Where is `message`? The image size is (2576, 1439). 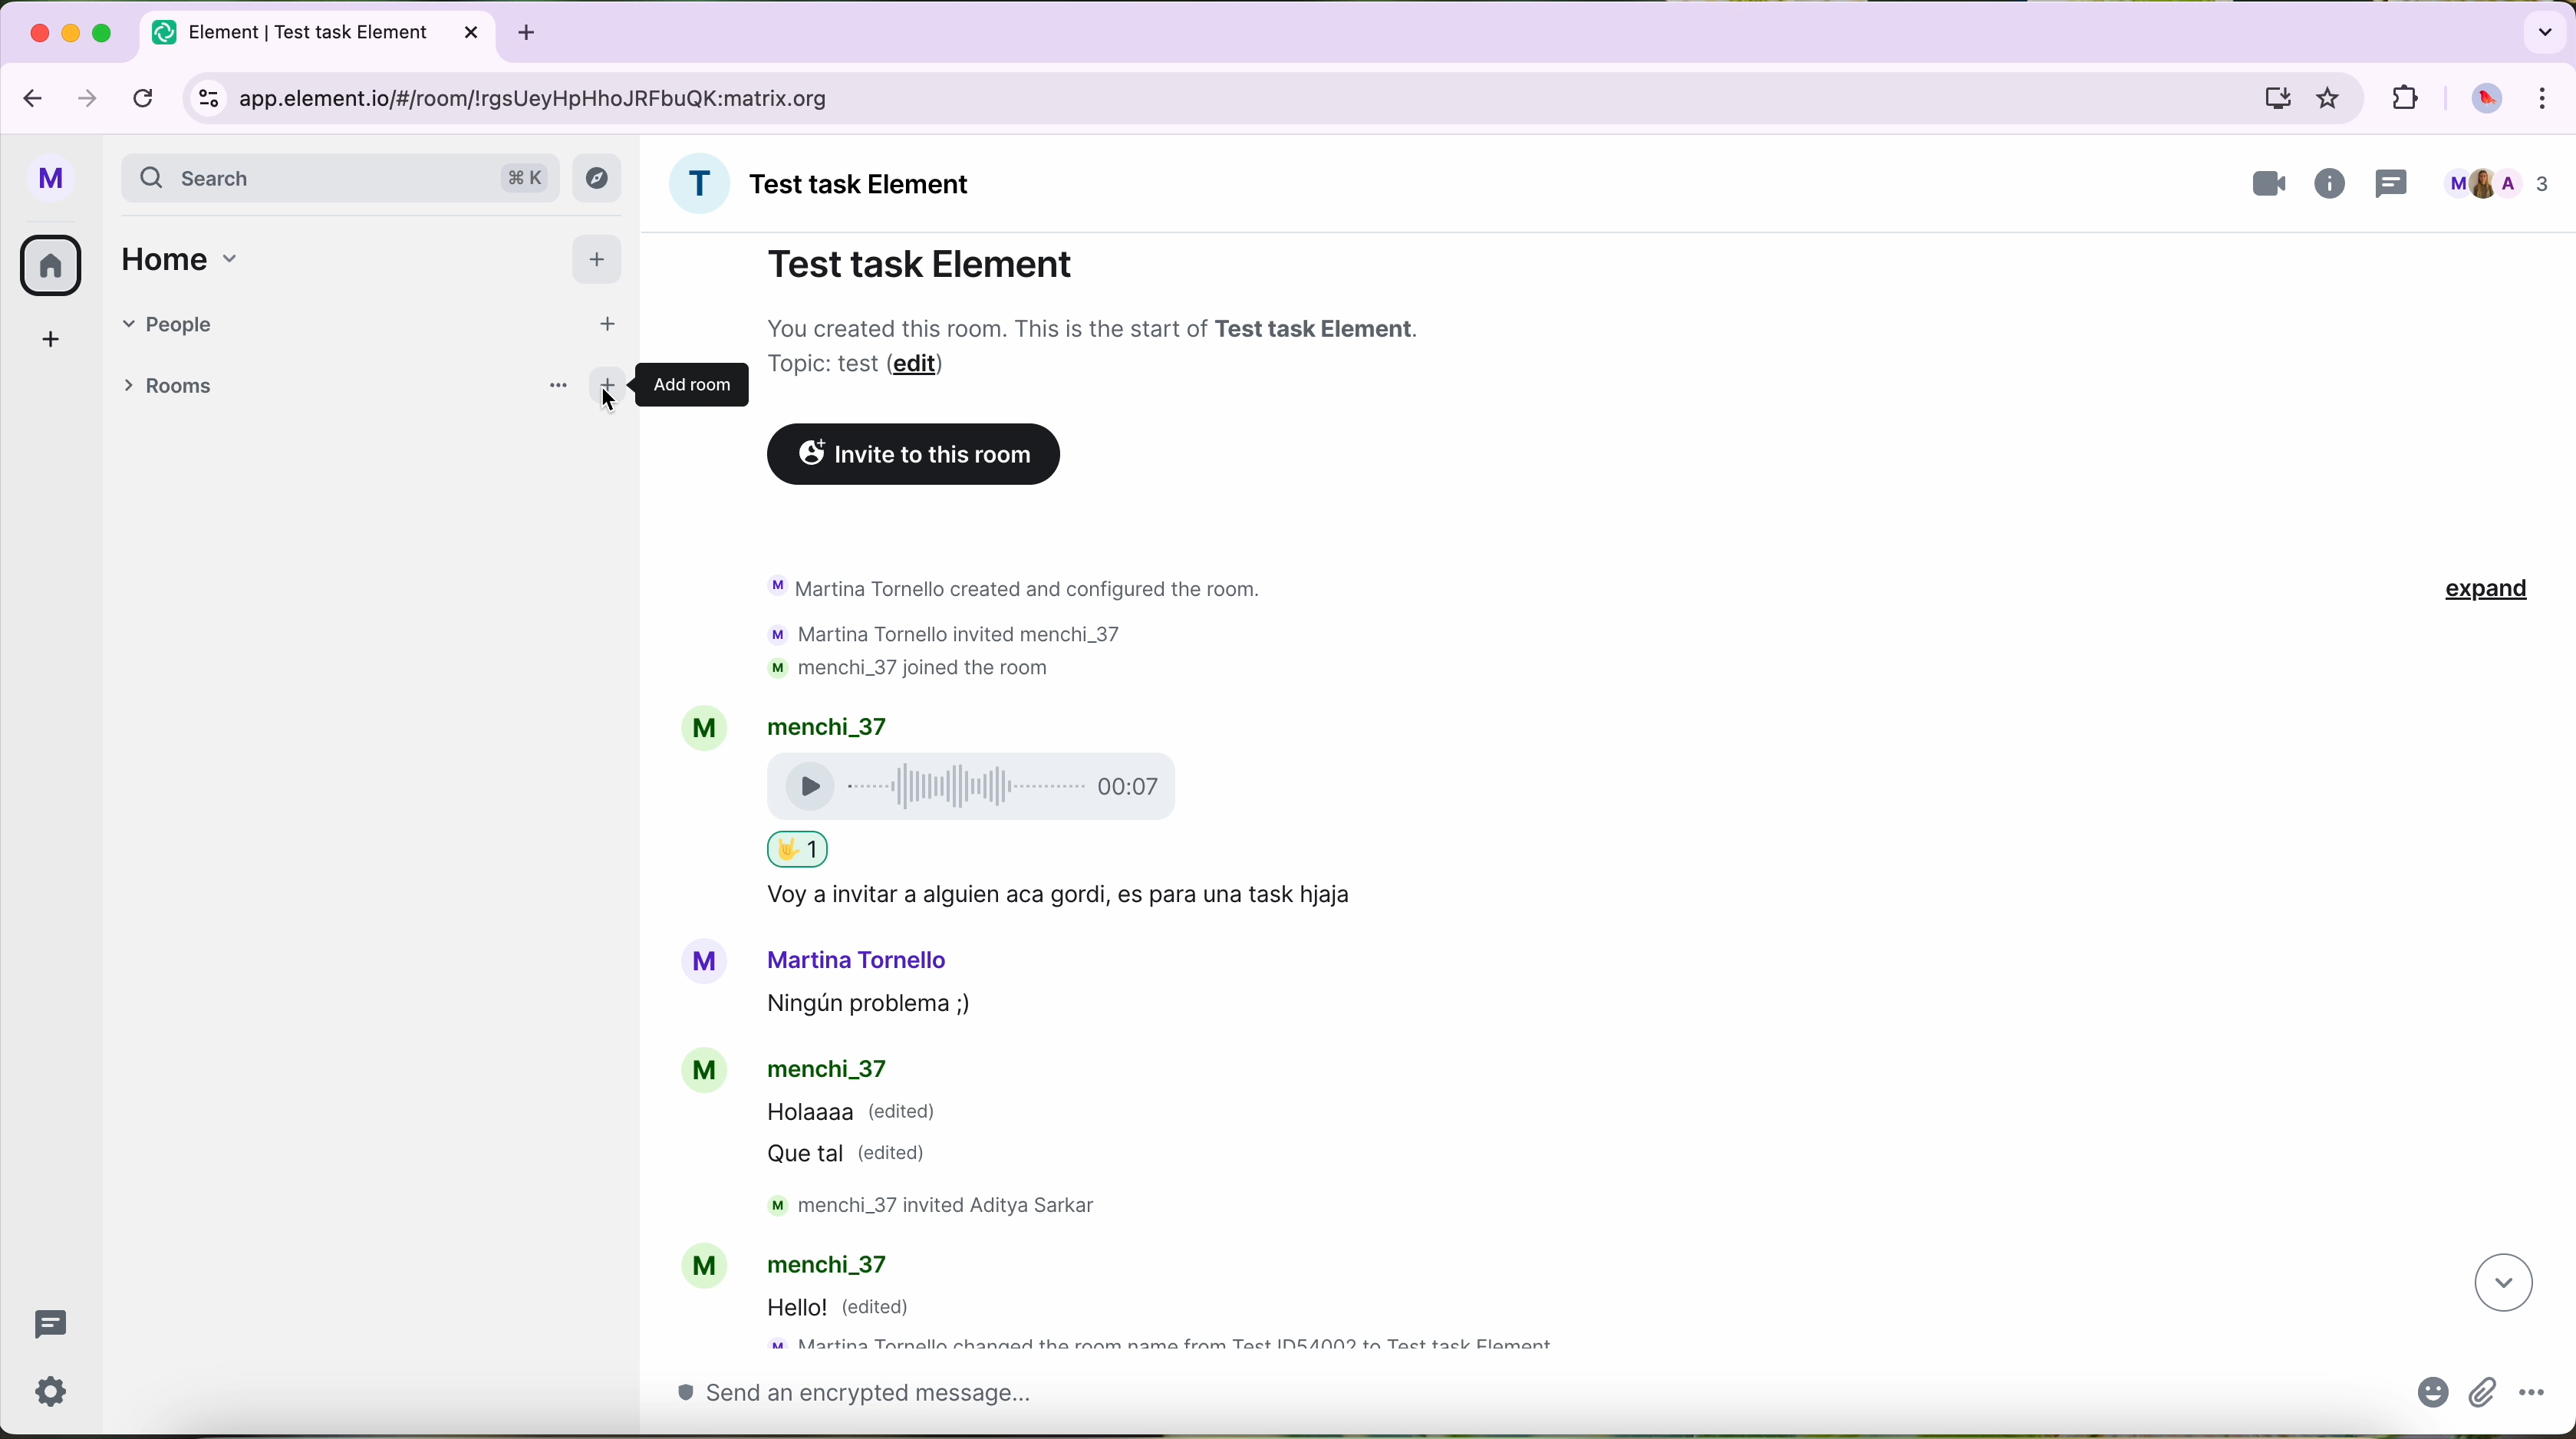
message is located at coordinates (888, 1007).